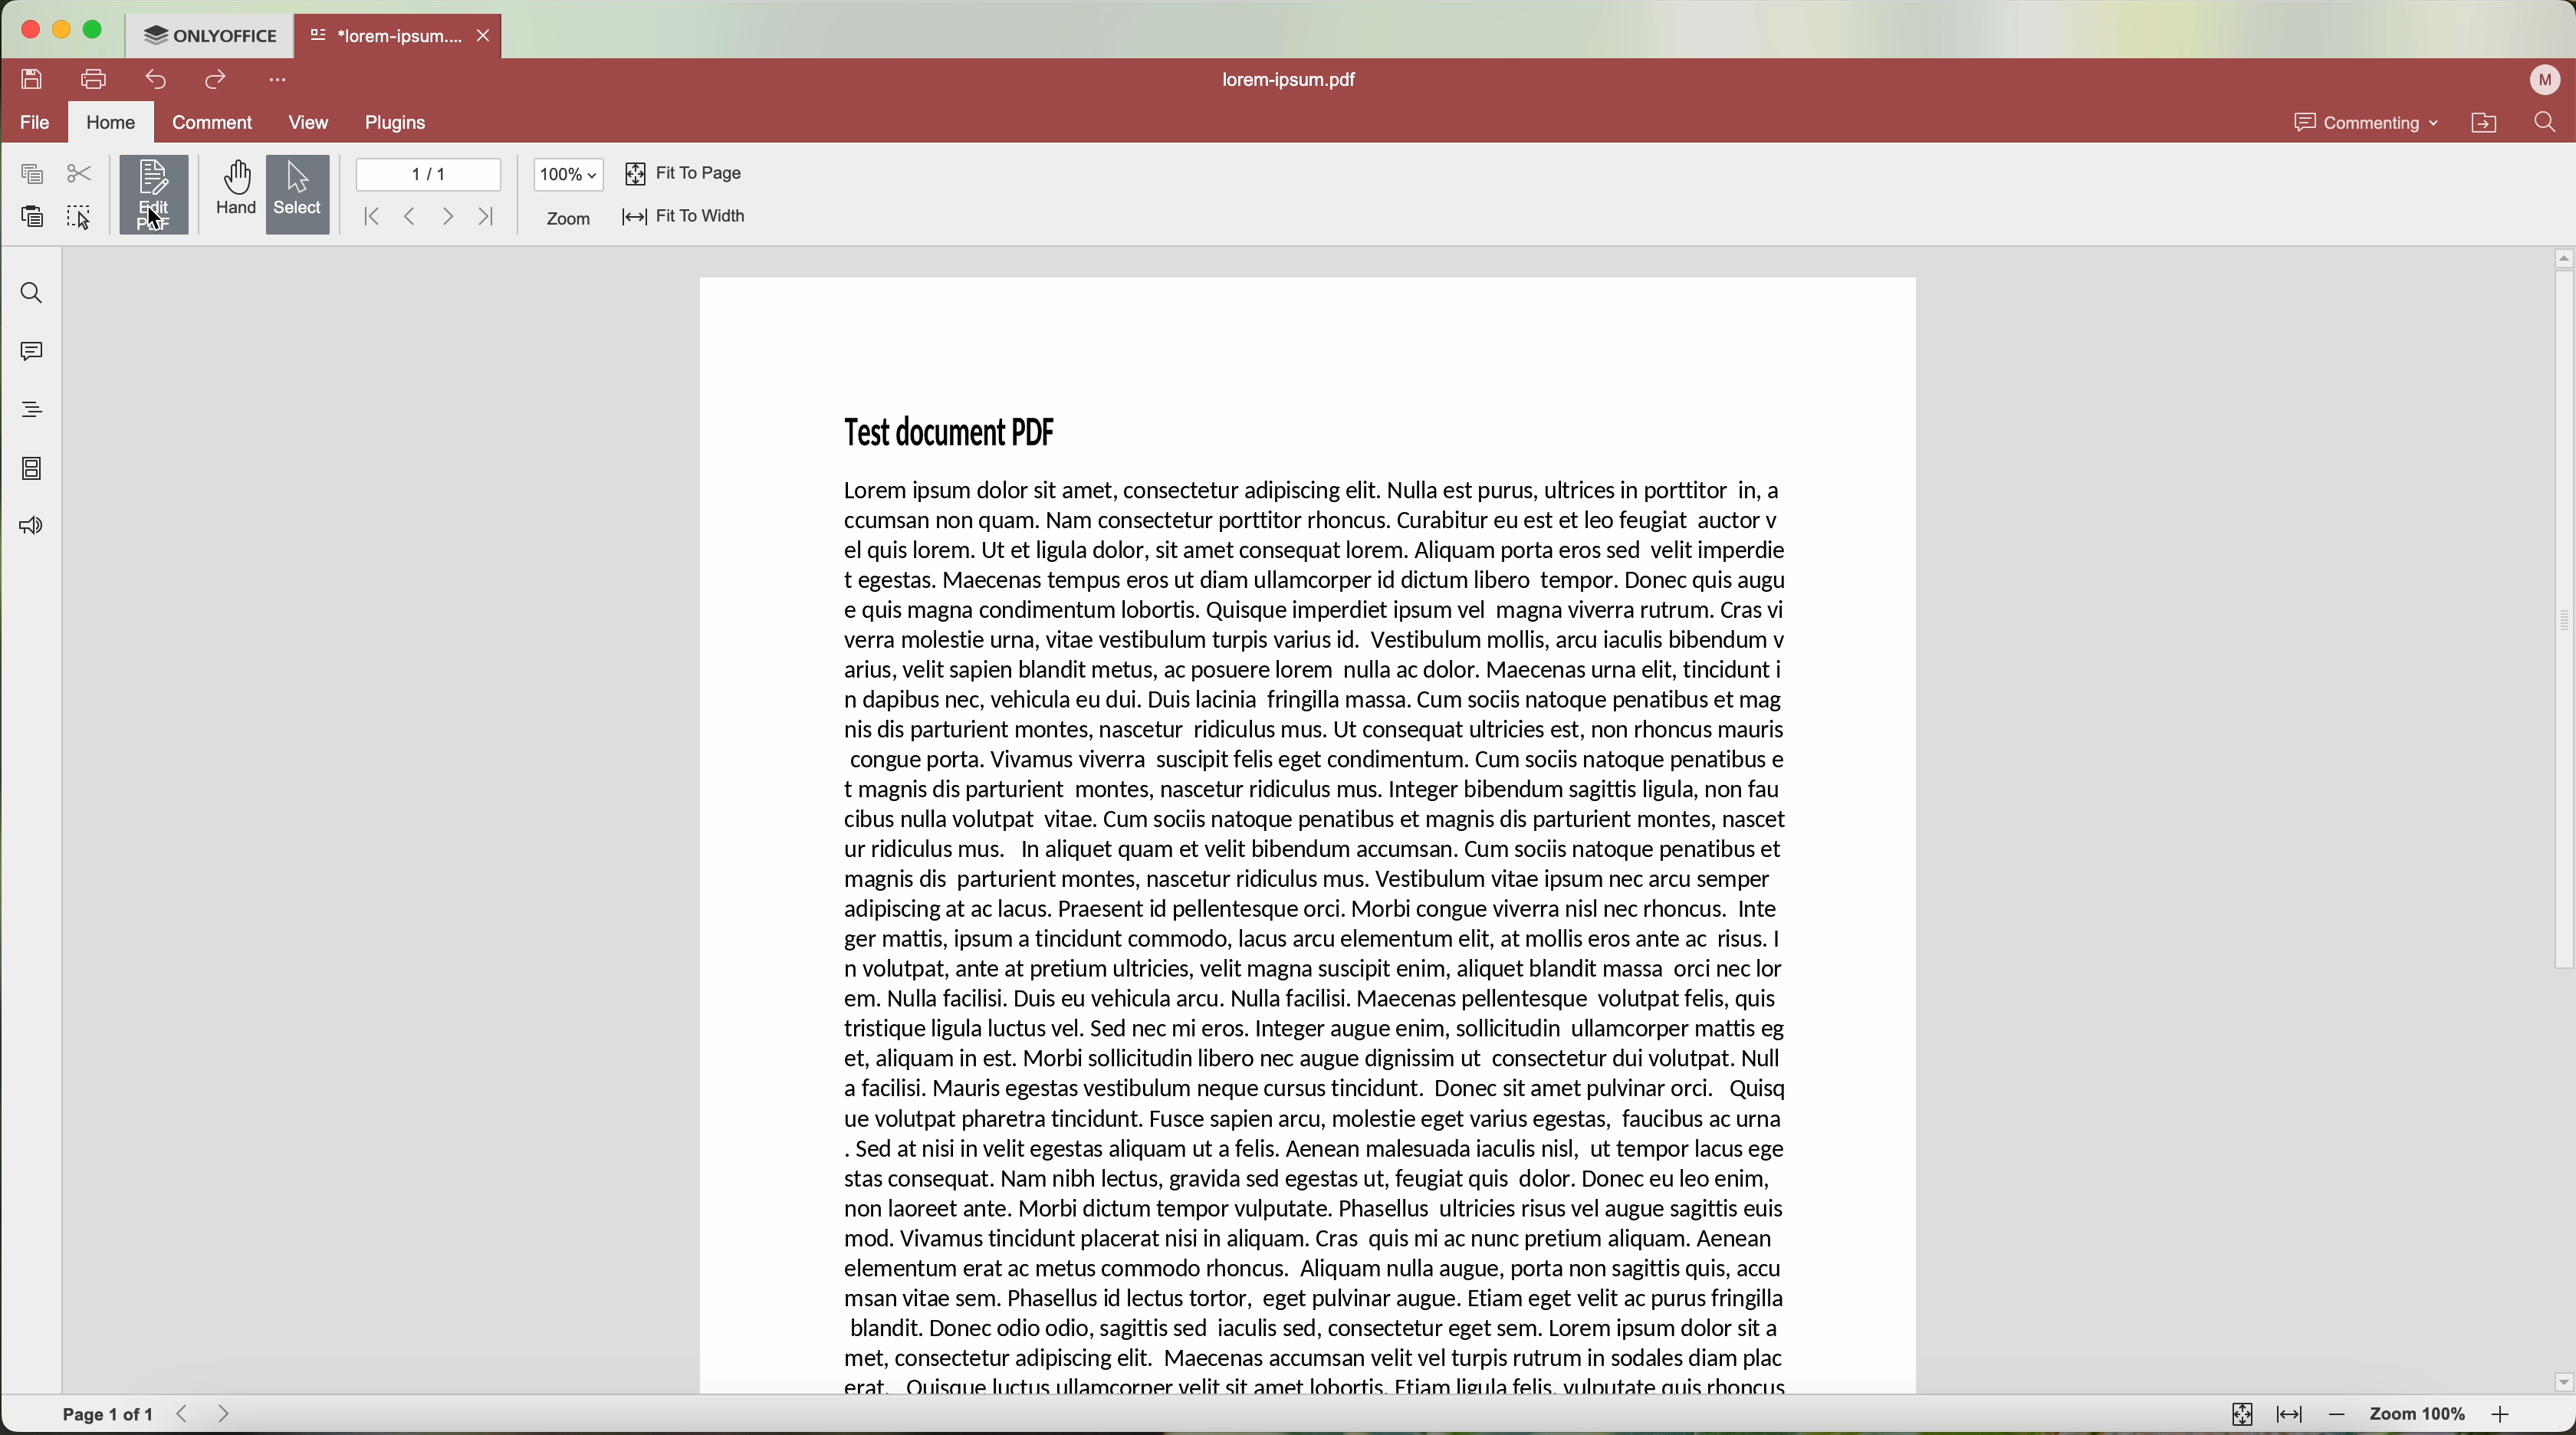 This screenshot has width=2576, height=1435. I want to click on fit to width, so click(2291, 1415).